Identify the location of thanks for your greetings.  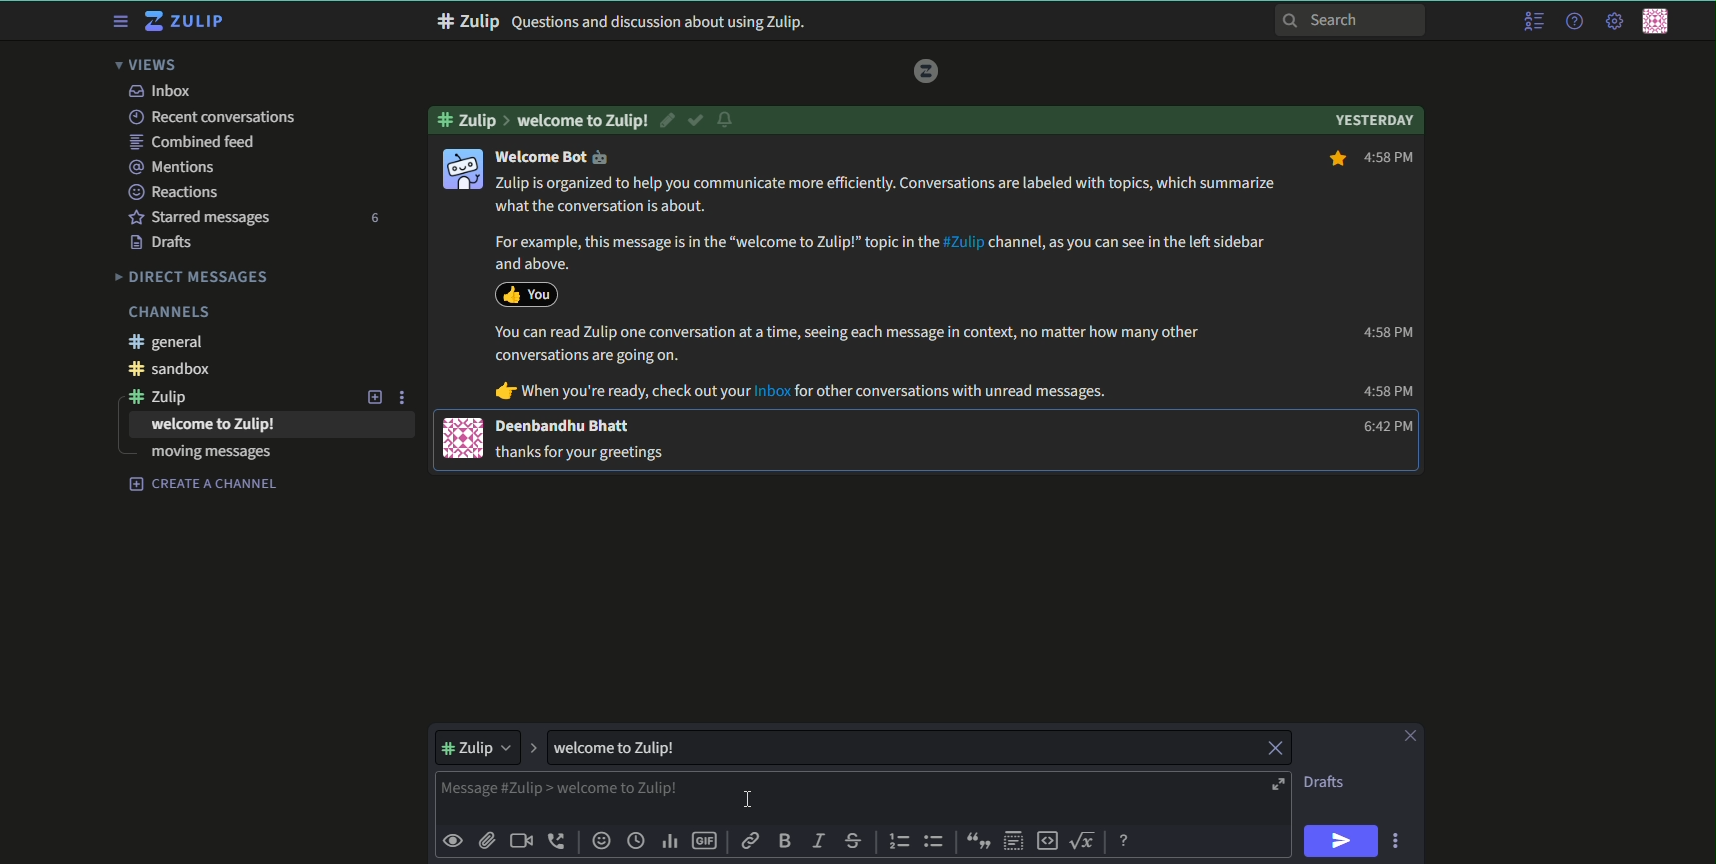
(585, 451).